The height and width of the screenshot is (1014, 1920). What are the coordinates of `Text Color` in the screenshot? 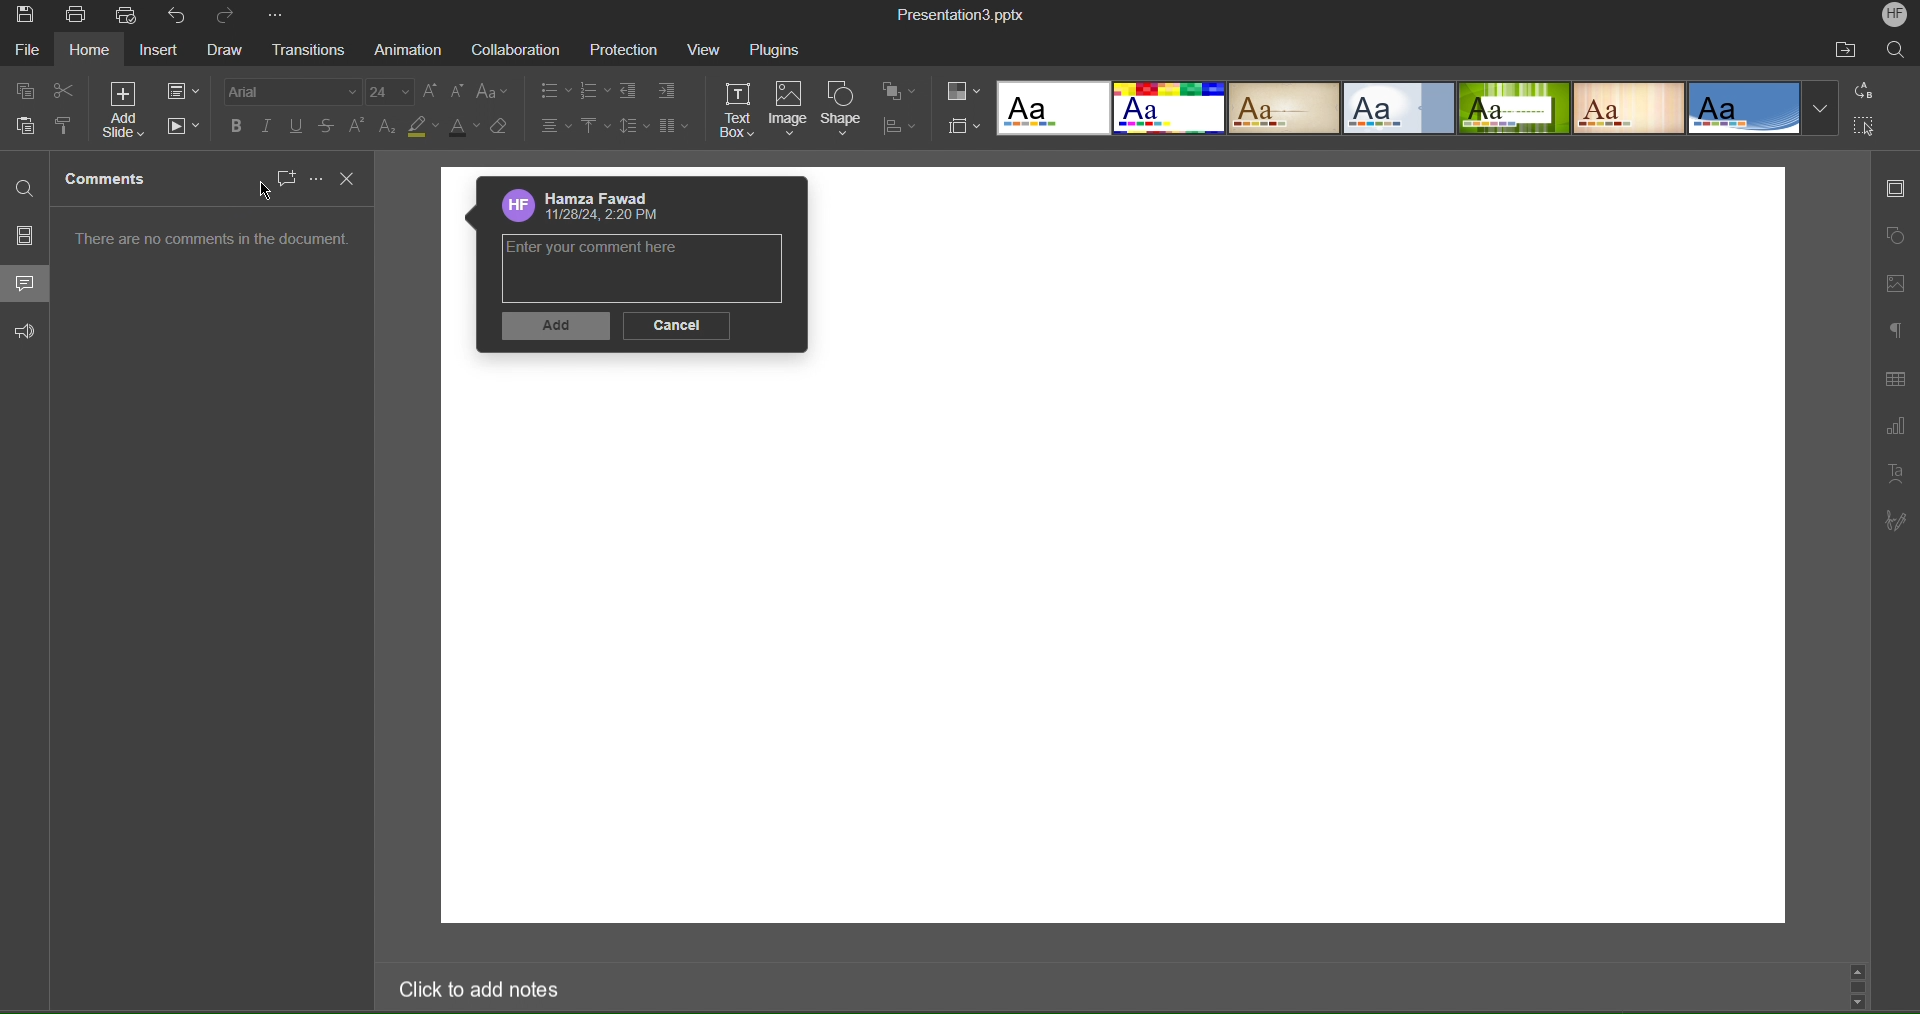 It's located at (462, 128).